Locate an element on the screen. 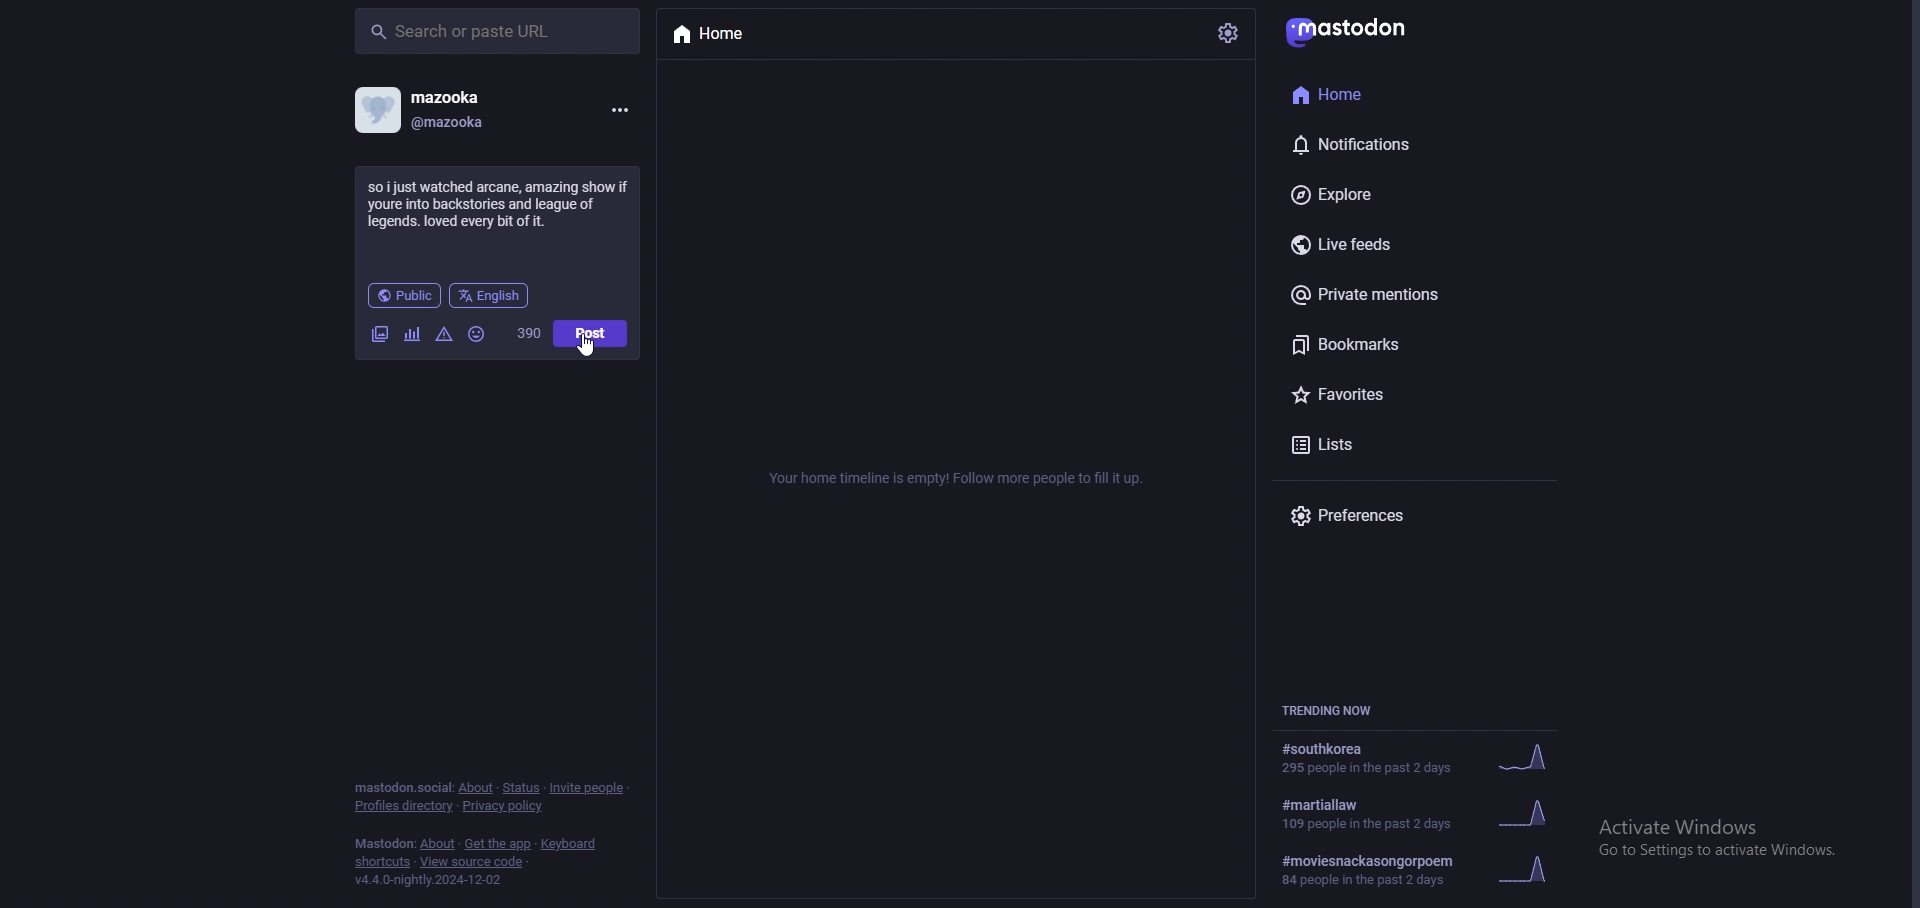  status is located at coordinates (520, 788).